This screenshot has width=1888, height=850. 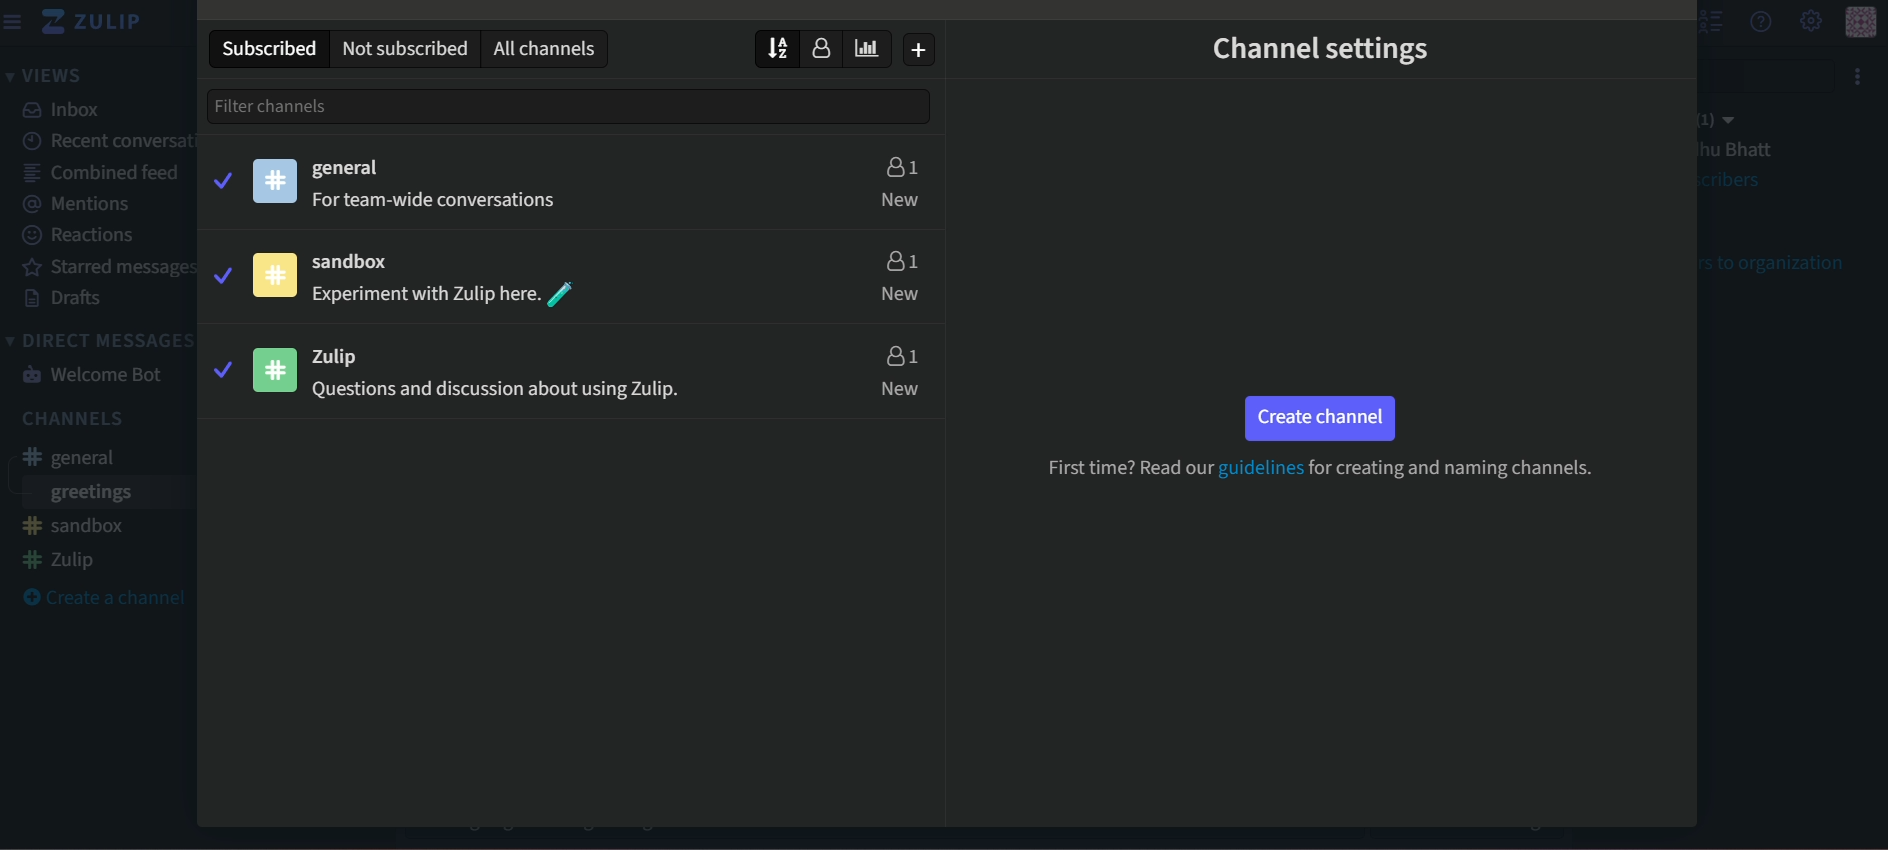 I want to click on icon, so click(x=272, y=371).